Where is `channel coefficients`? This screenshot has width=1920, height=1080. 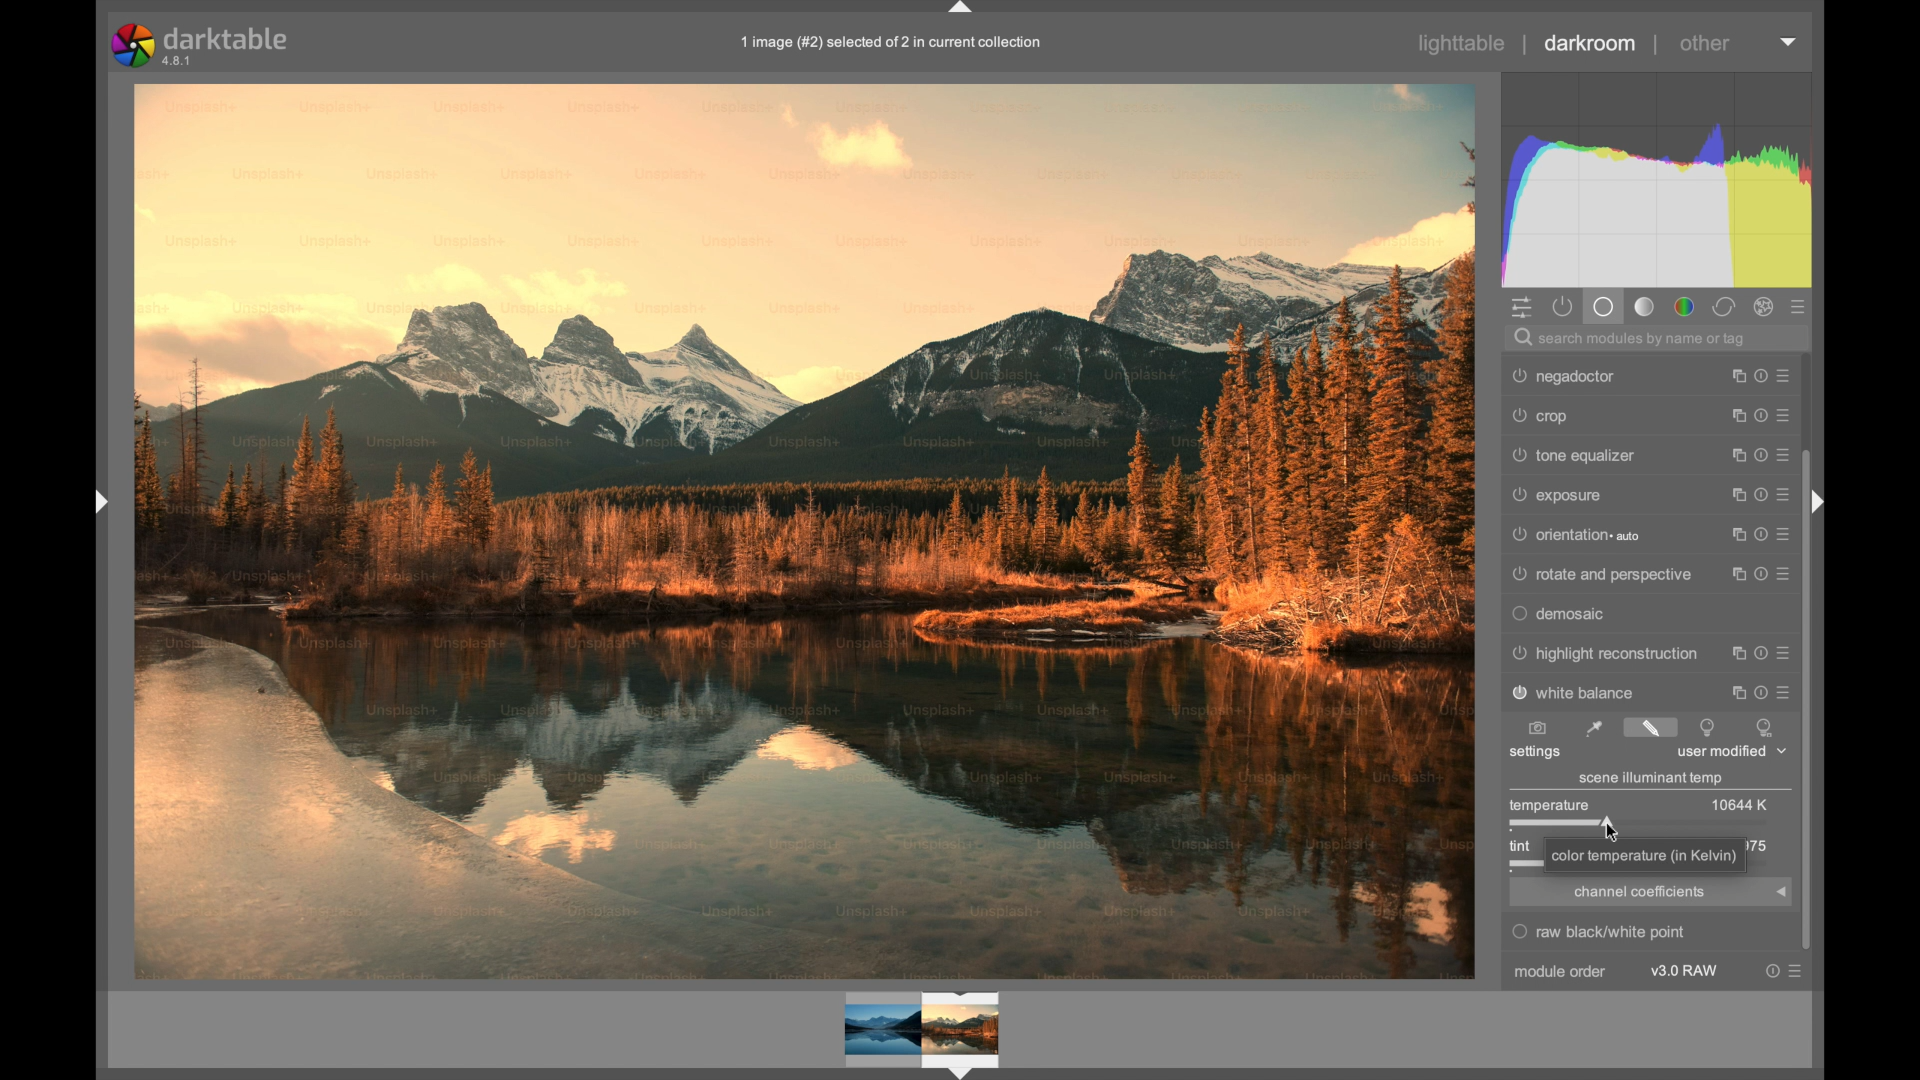
channel coefficients is located at coordinates (1640, 892).